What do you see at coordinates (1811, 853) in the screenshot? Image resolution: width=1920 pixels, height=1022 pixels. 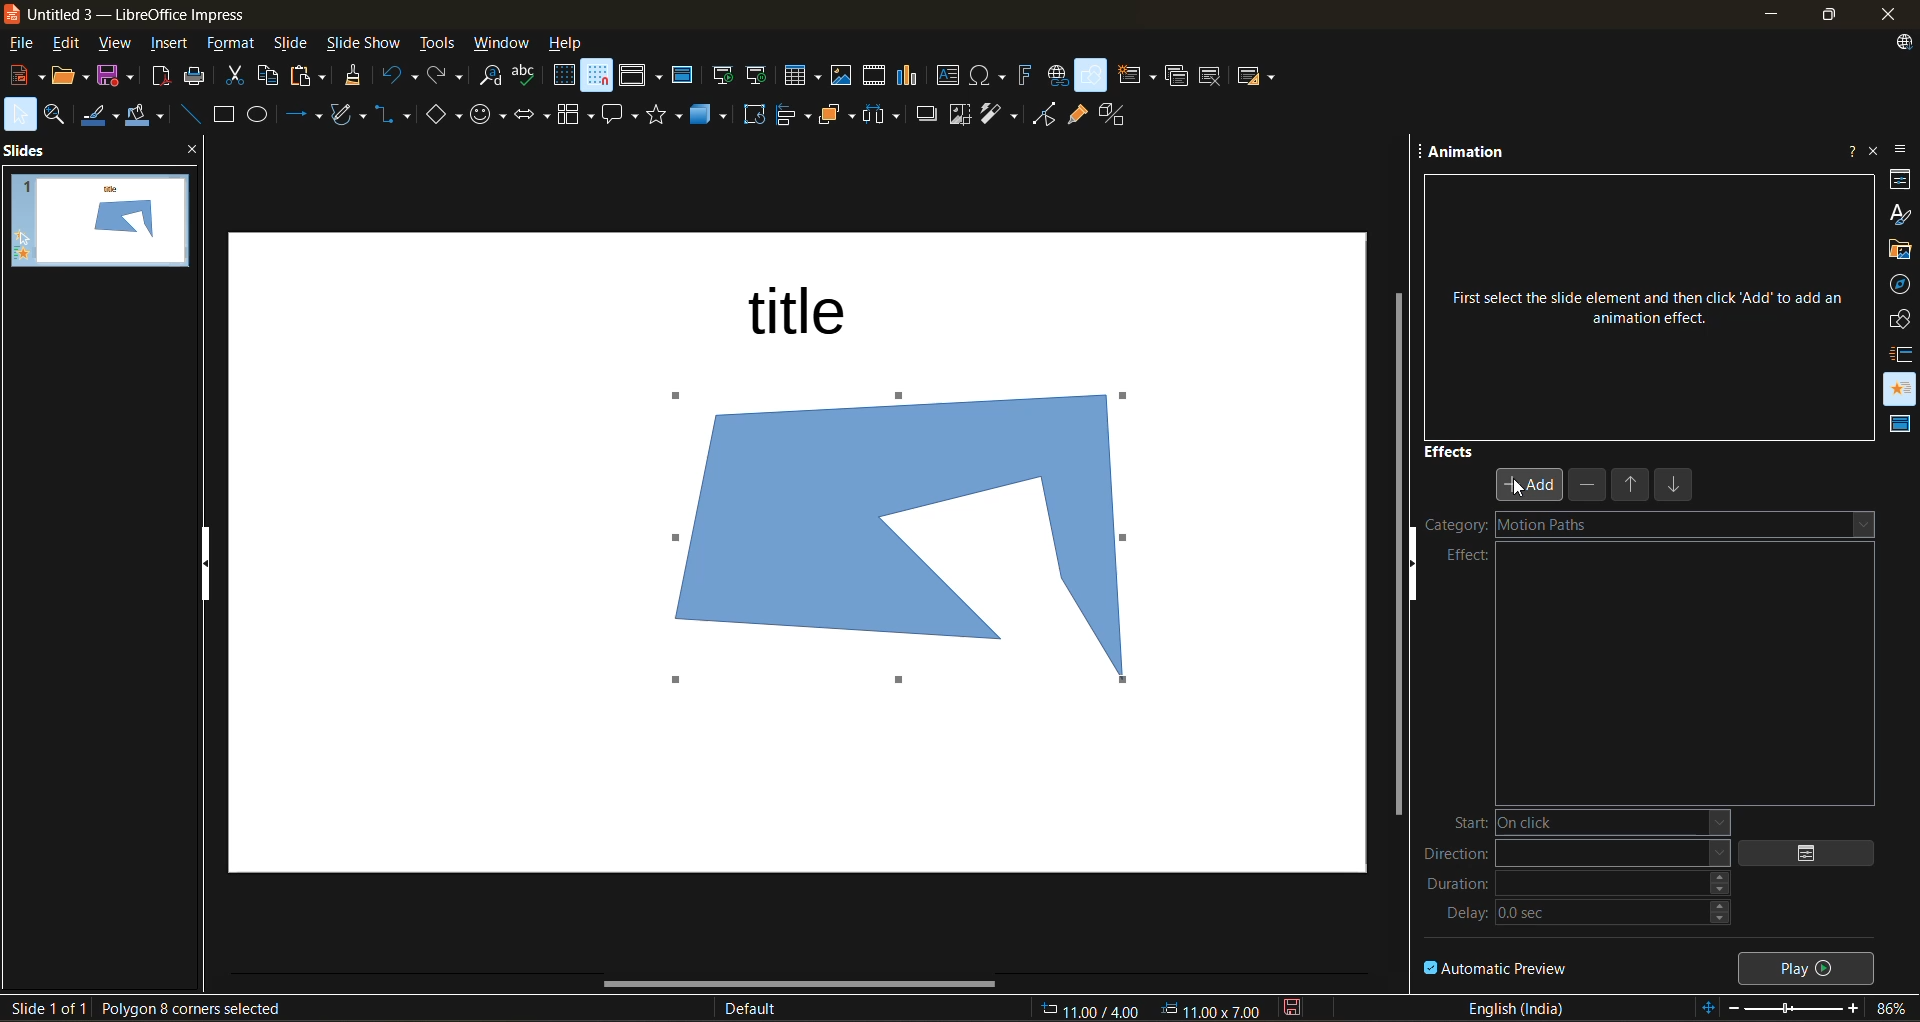 I see `options` at bounding box center [1811, 853].